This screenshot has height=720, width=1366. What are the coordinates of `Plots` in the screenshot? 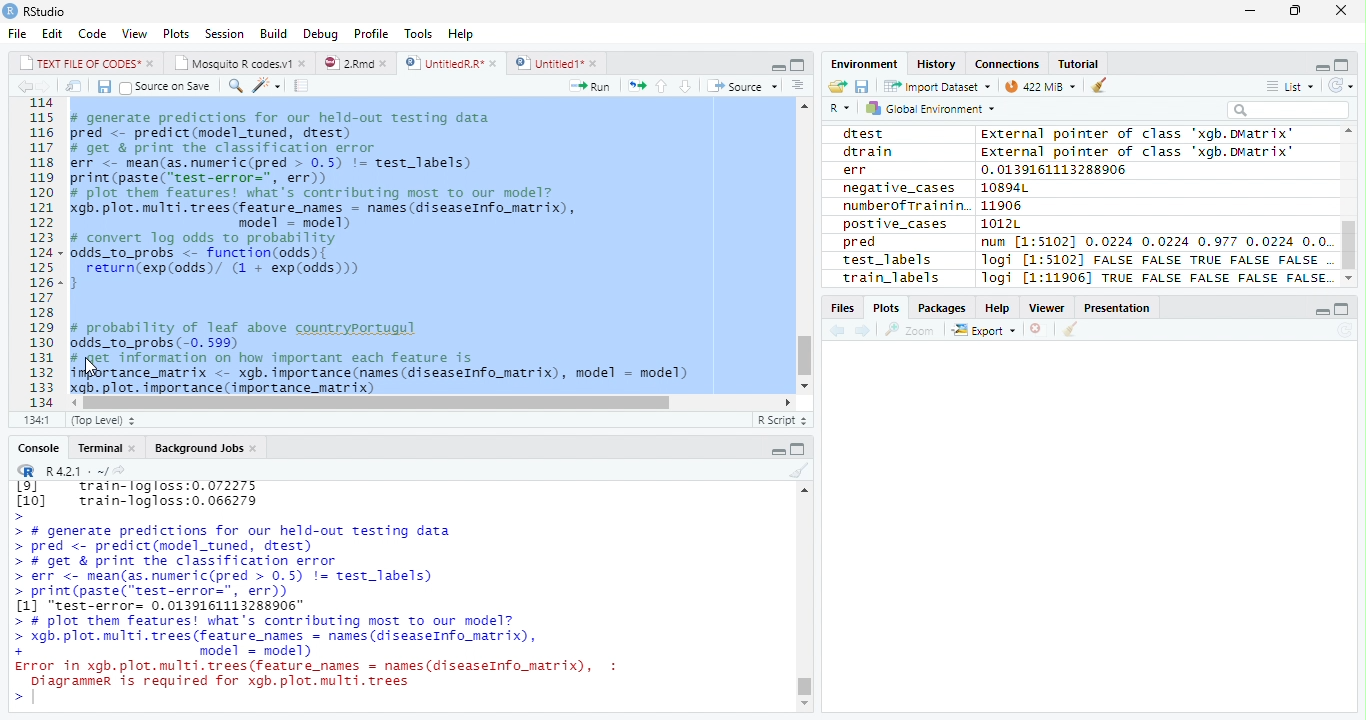 It's located at (174, 33).